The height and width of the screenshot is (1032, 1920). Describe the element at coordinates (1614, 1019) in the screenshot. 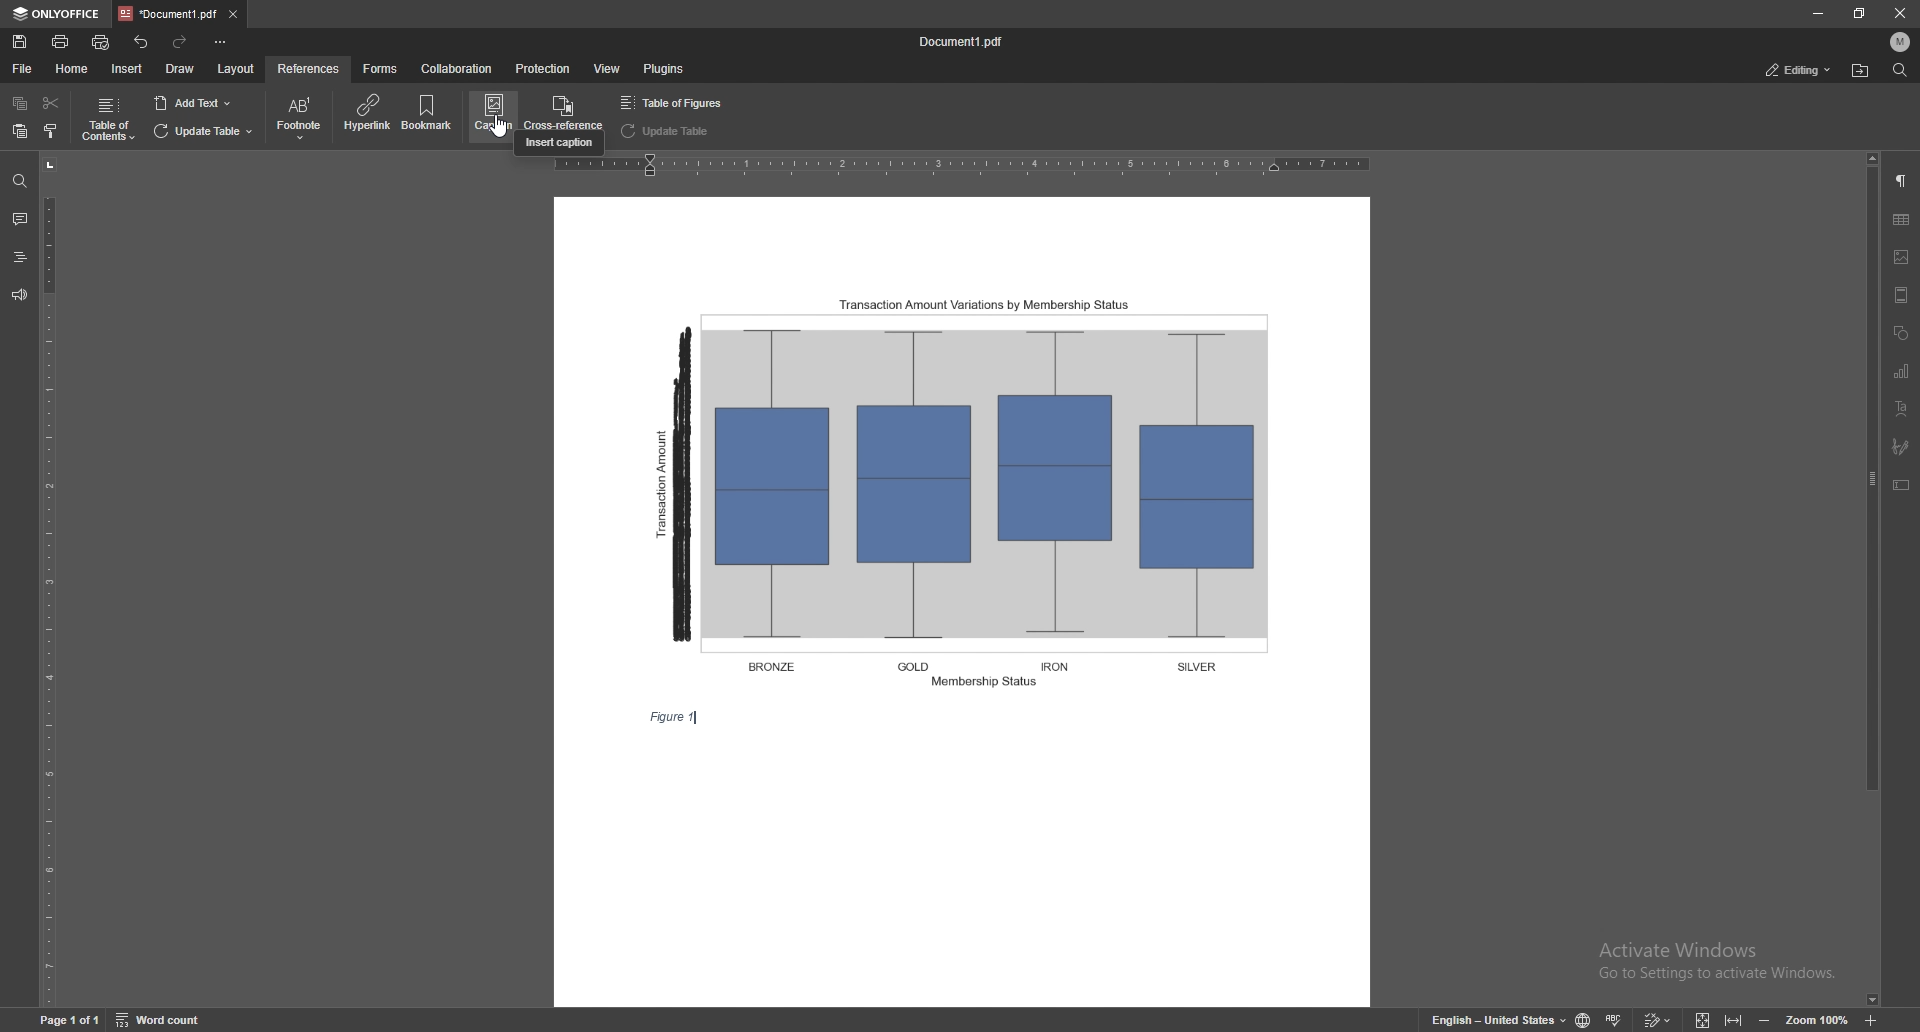

I see `spell check` at that location.